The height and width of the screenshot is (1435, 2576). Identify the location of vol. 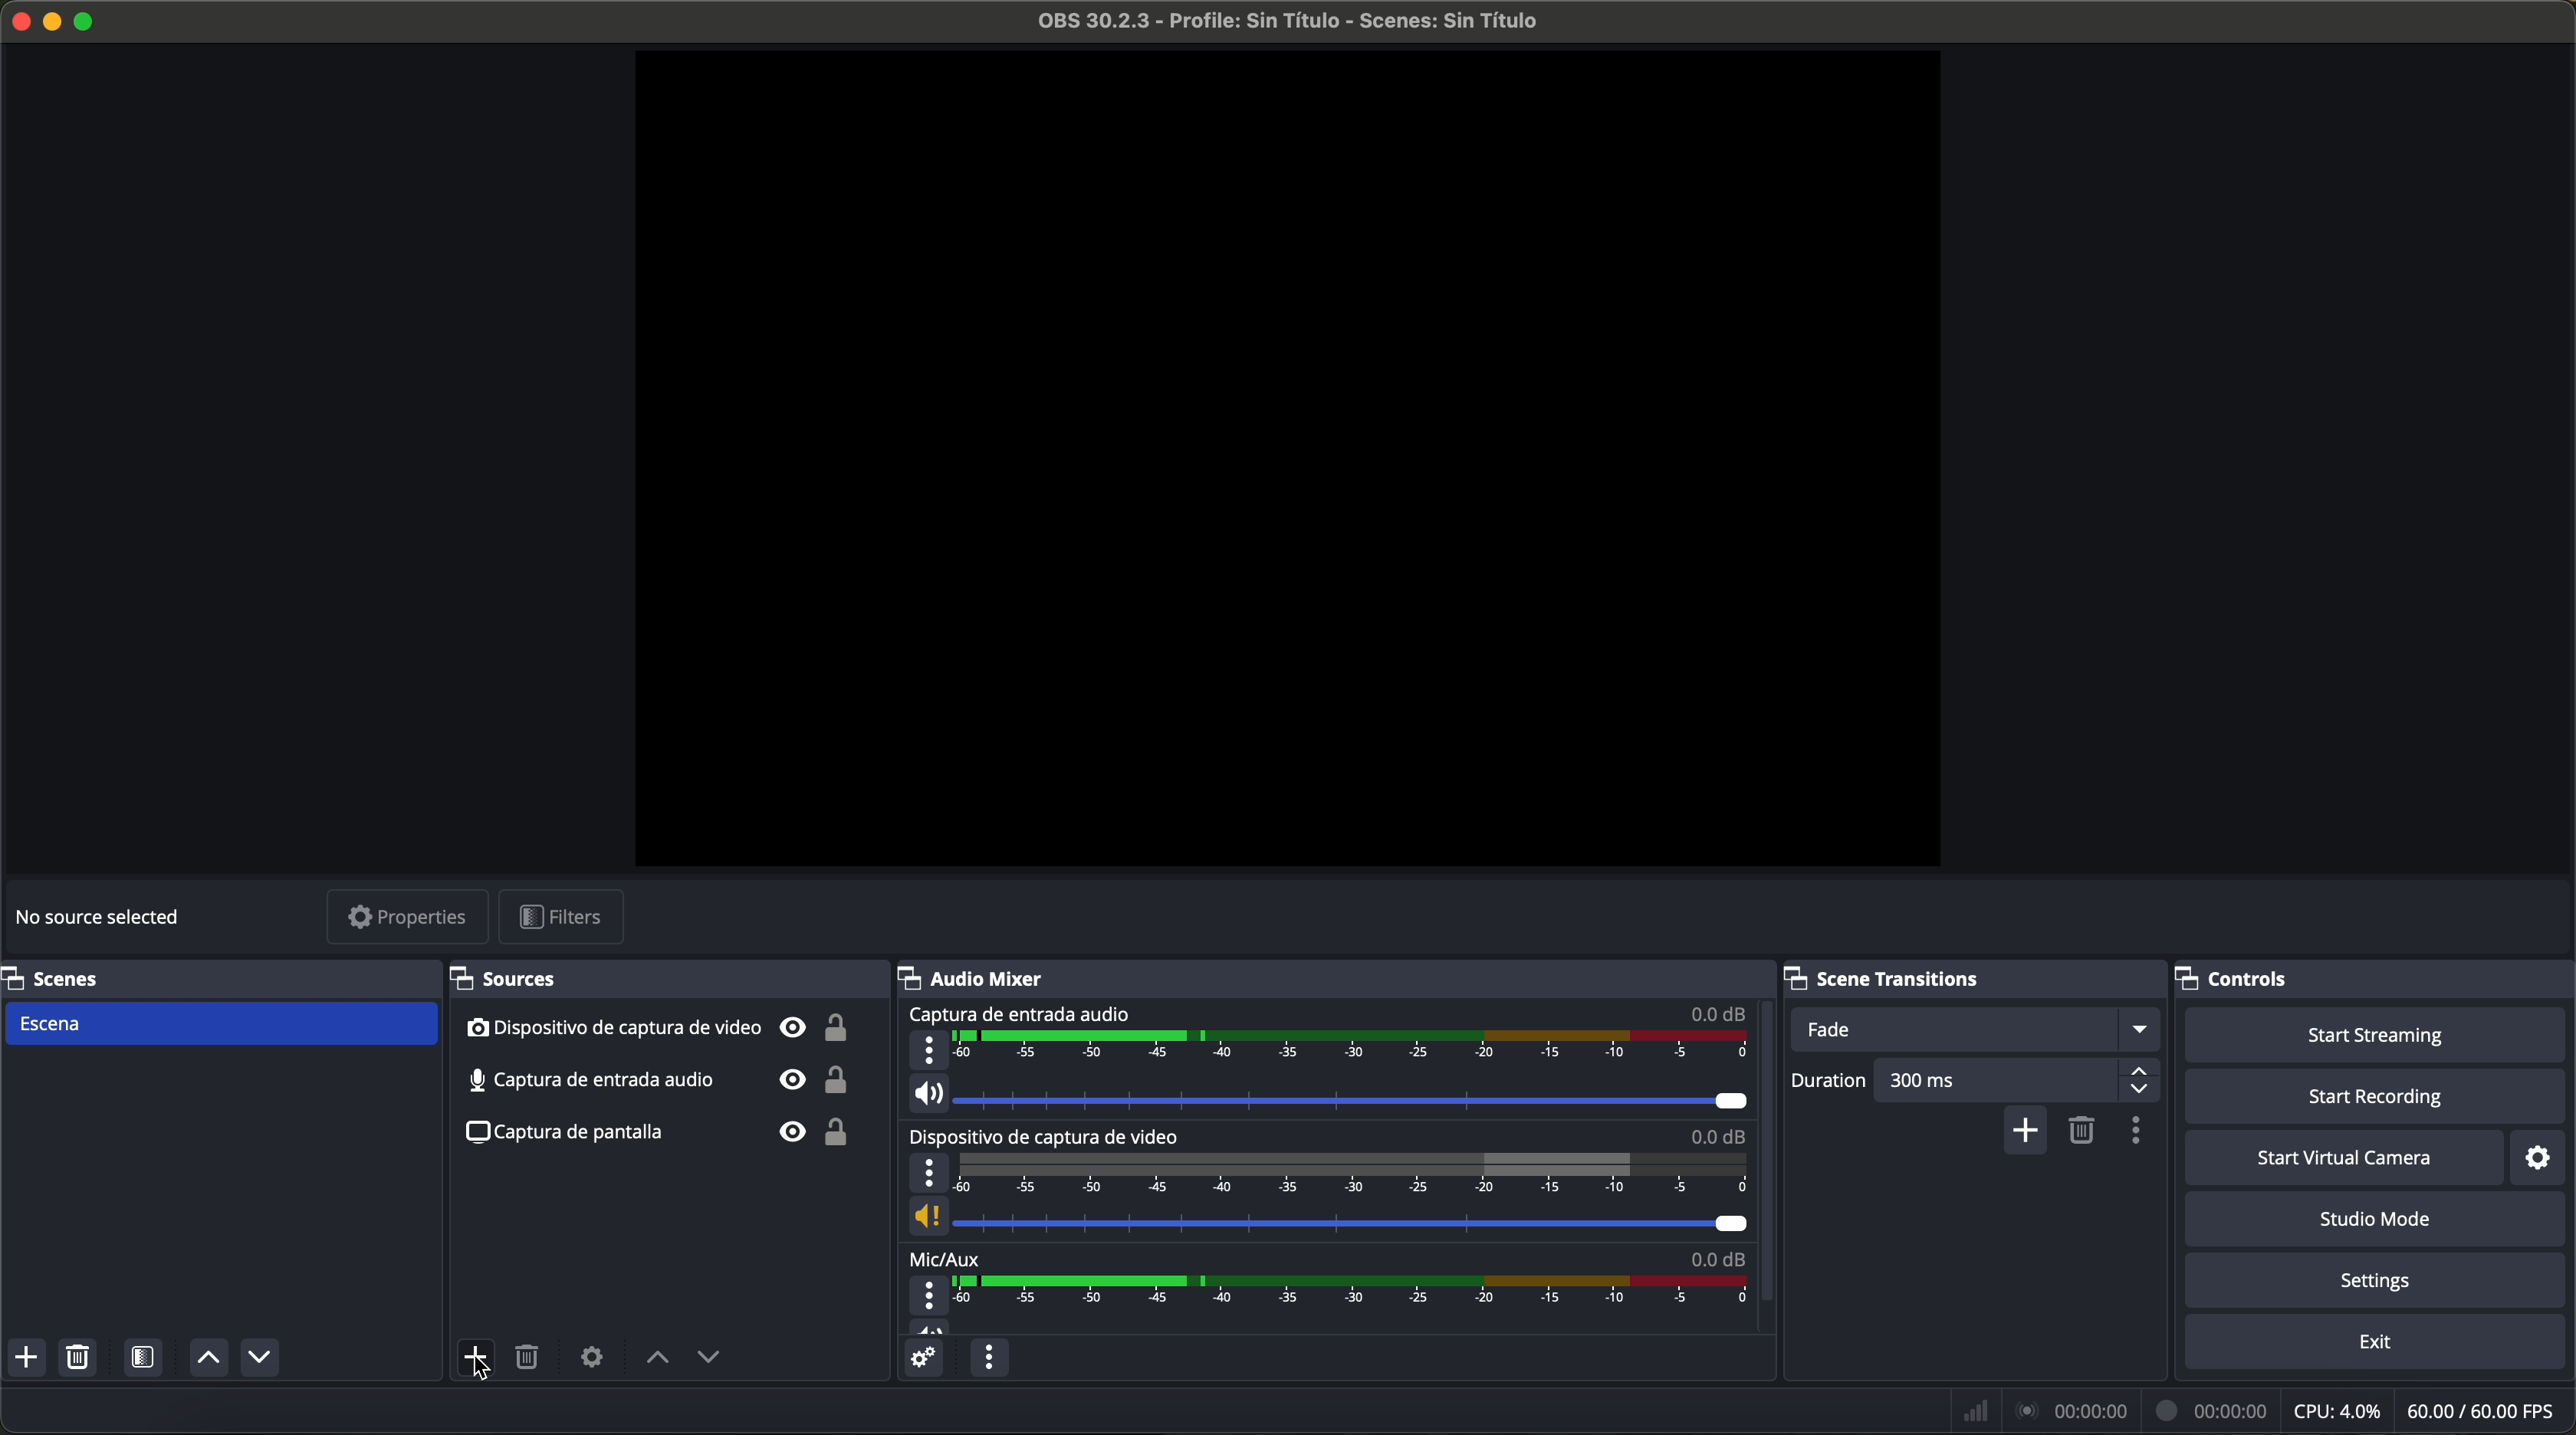
(1329, 1094).